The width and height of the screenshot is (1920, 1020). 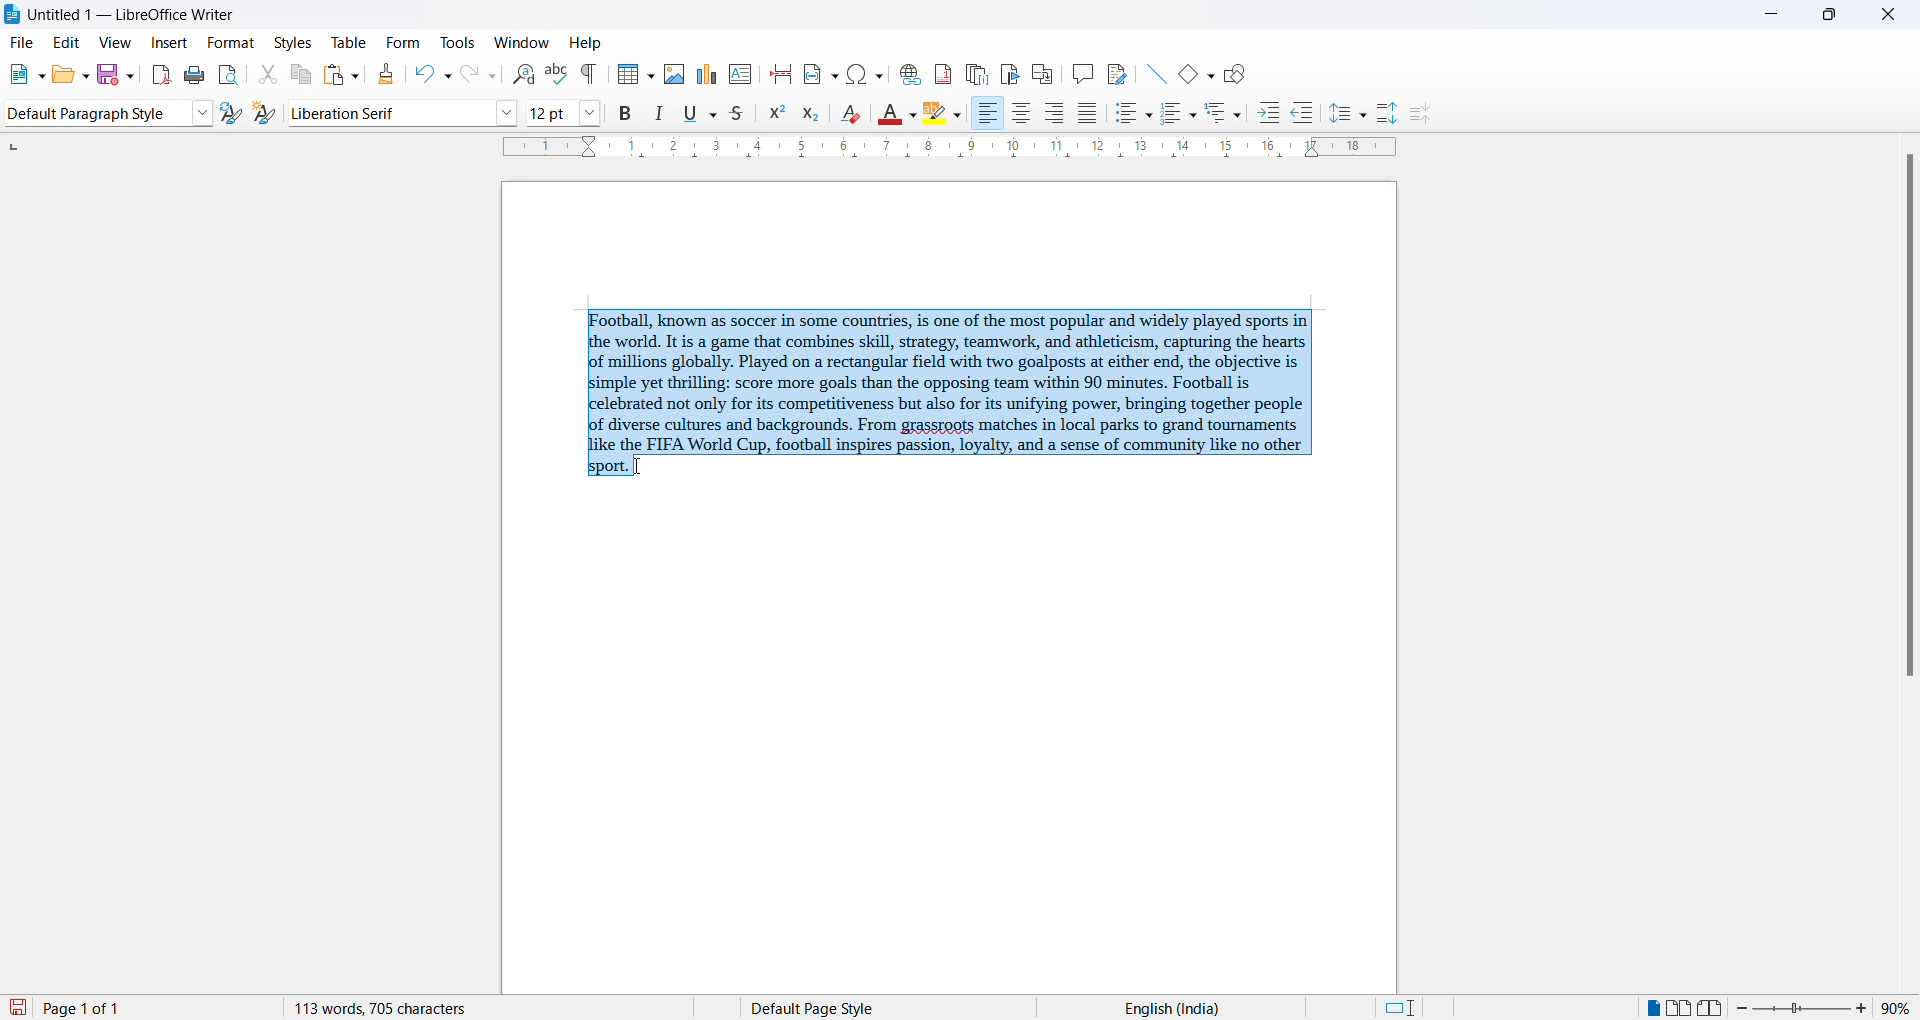 I want to click on view, so click(x=115, y=42).